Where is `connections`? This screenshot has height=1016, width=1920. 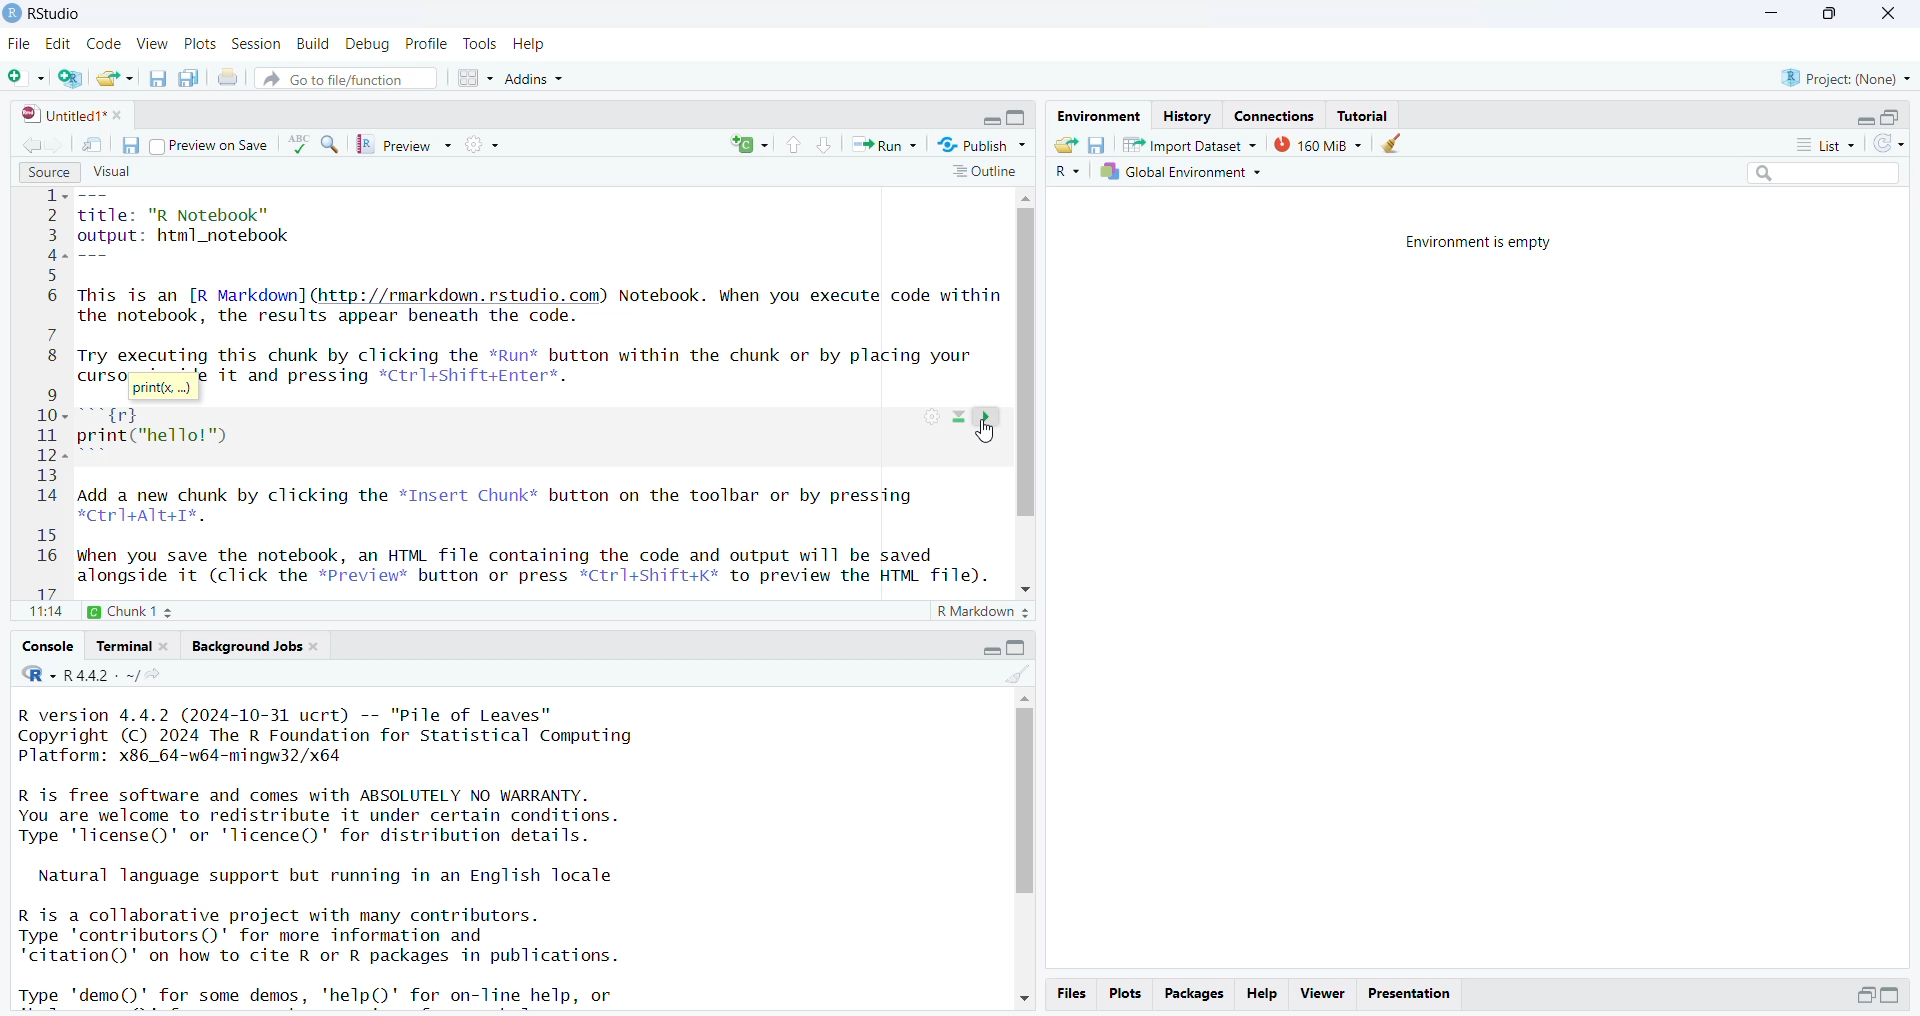
connections is located at coordinates (1280, 115).